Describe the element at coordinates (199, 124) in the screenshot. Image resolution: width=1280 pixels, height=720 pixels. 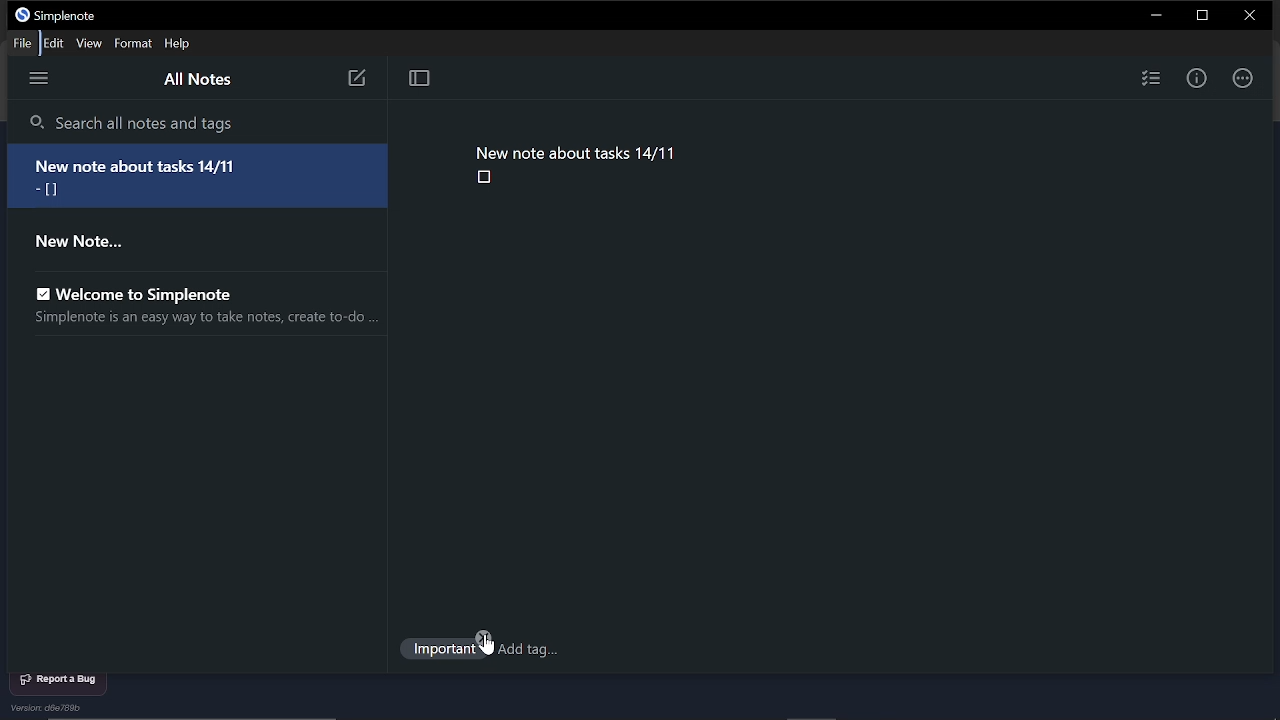
I see `Search all notes and tags` at that location.